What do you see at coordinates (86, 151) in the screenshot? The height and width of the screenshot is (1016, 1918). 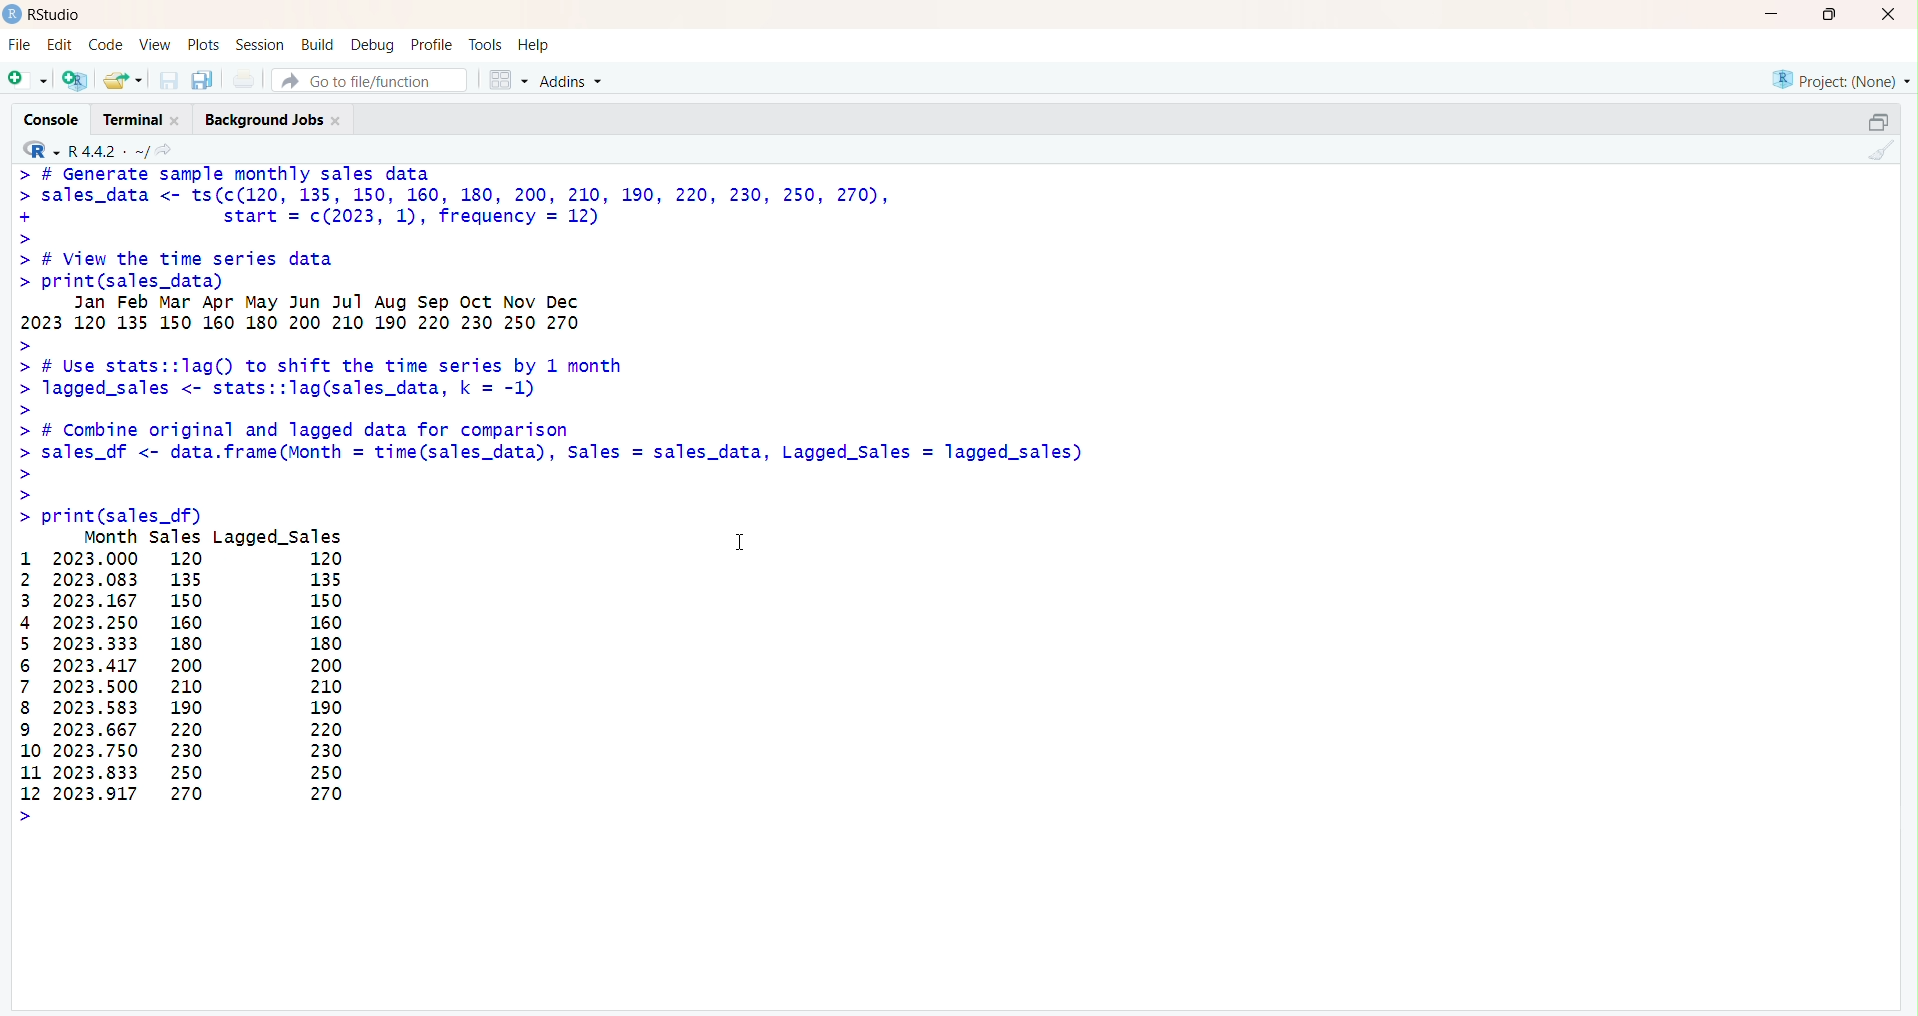 I see `R 4.4.2` at bounding box center [86, 151].